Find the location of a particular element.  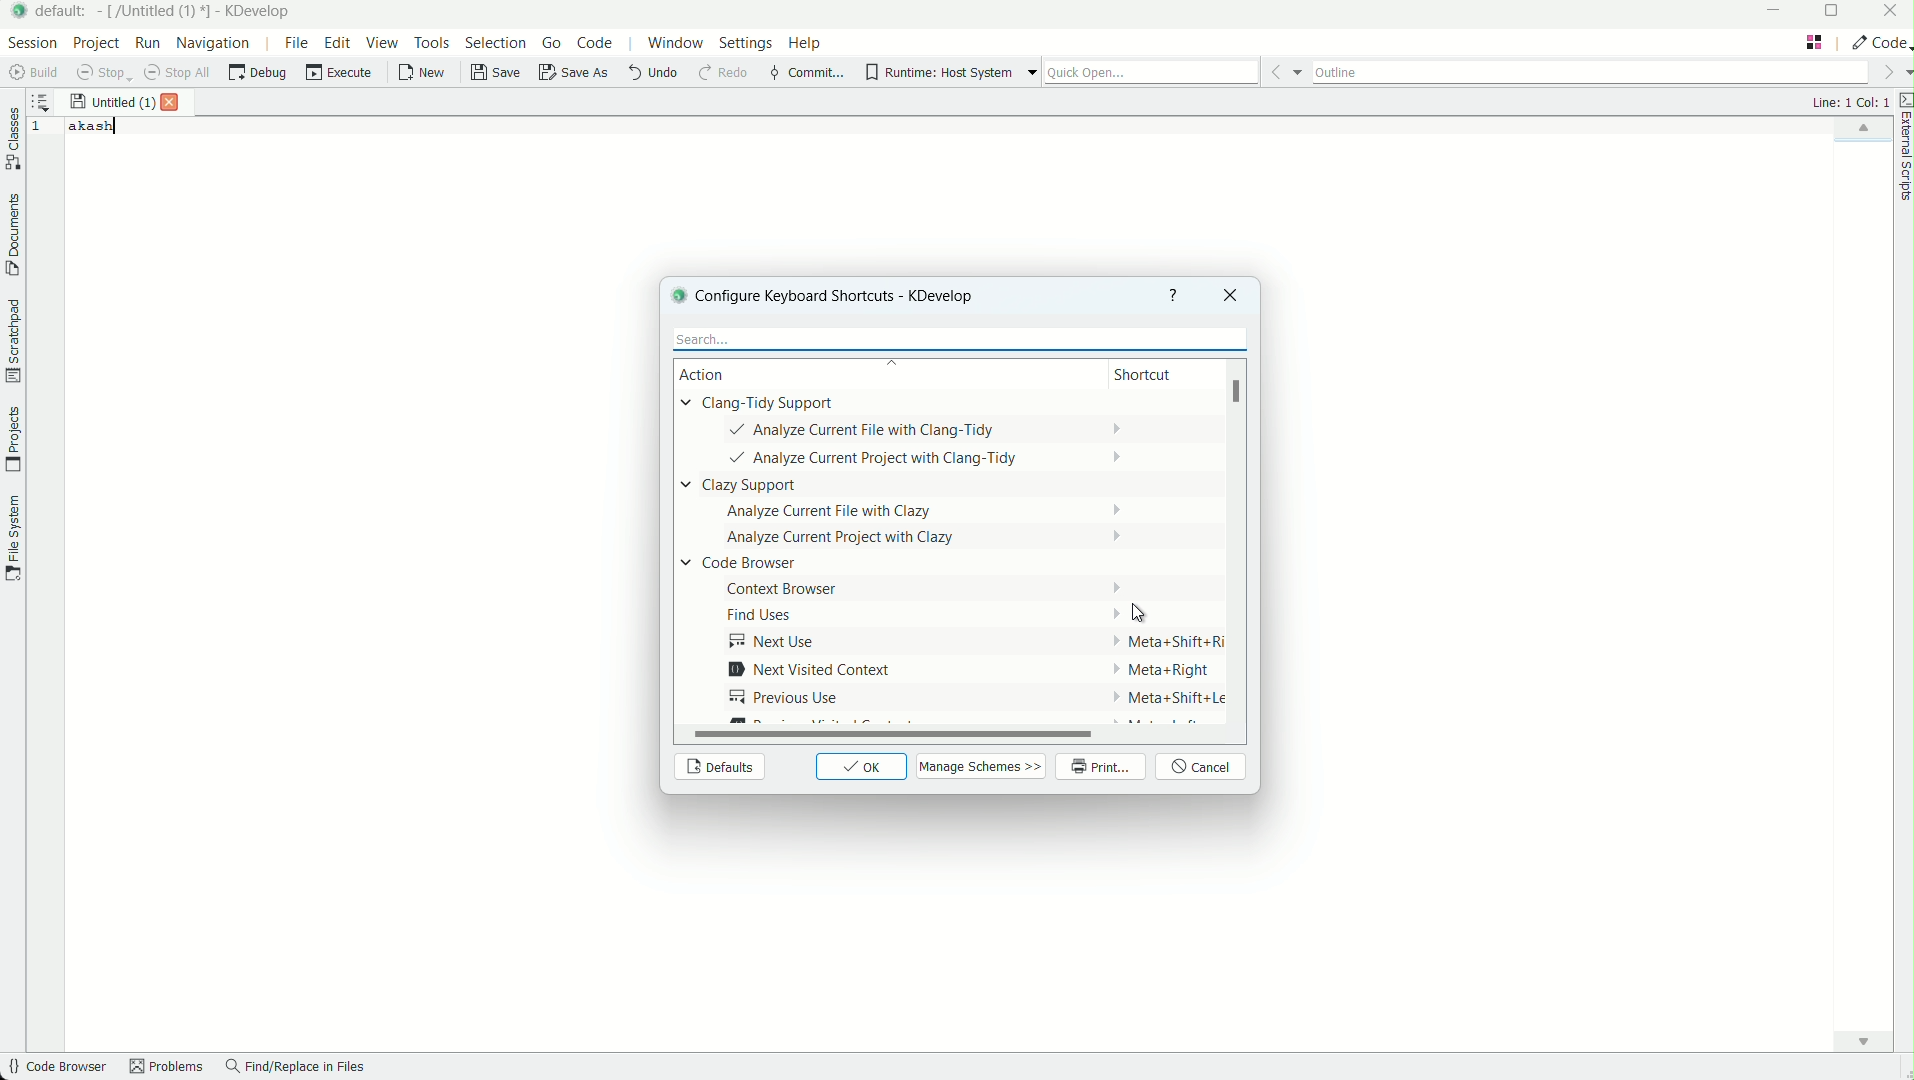

session menu is located at coordinates (30, 42).